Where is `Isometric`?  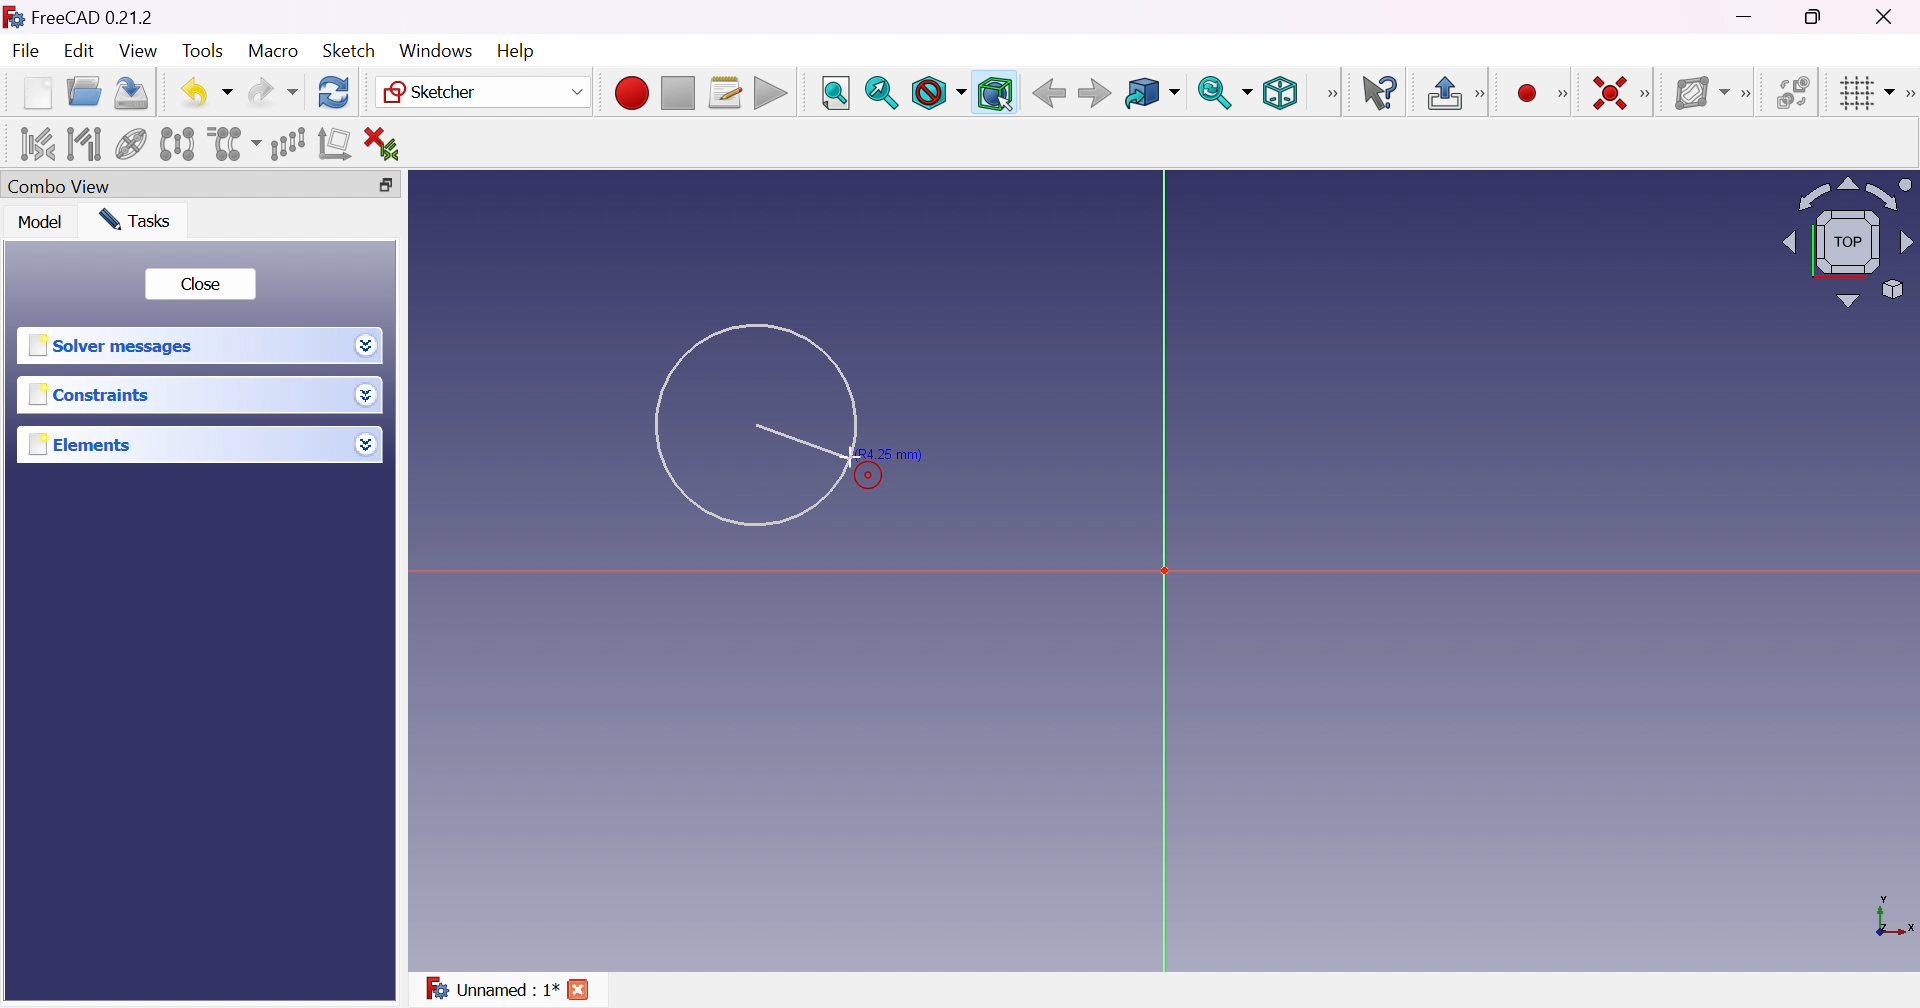 Isometric is located at coordinates (1280, 94).